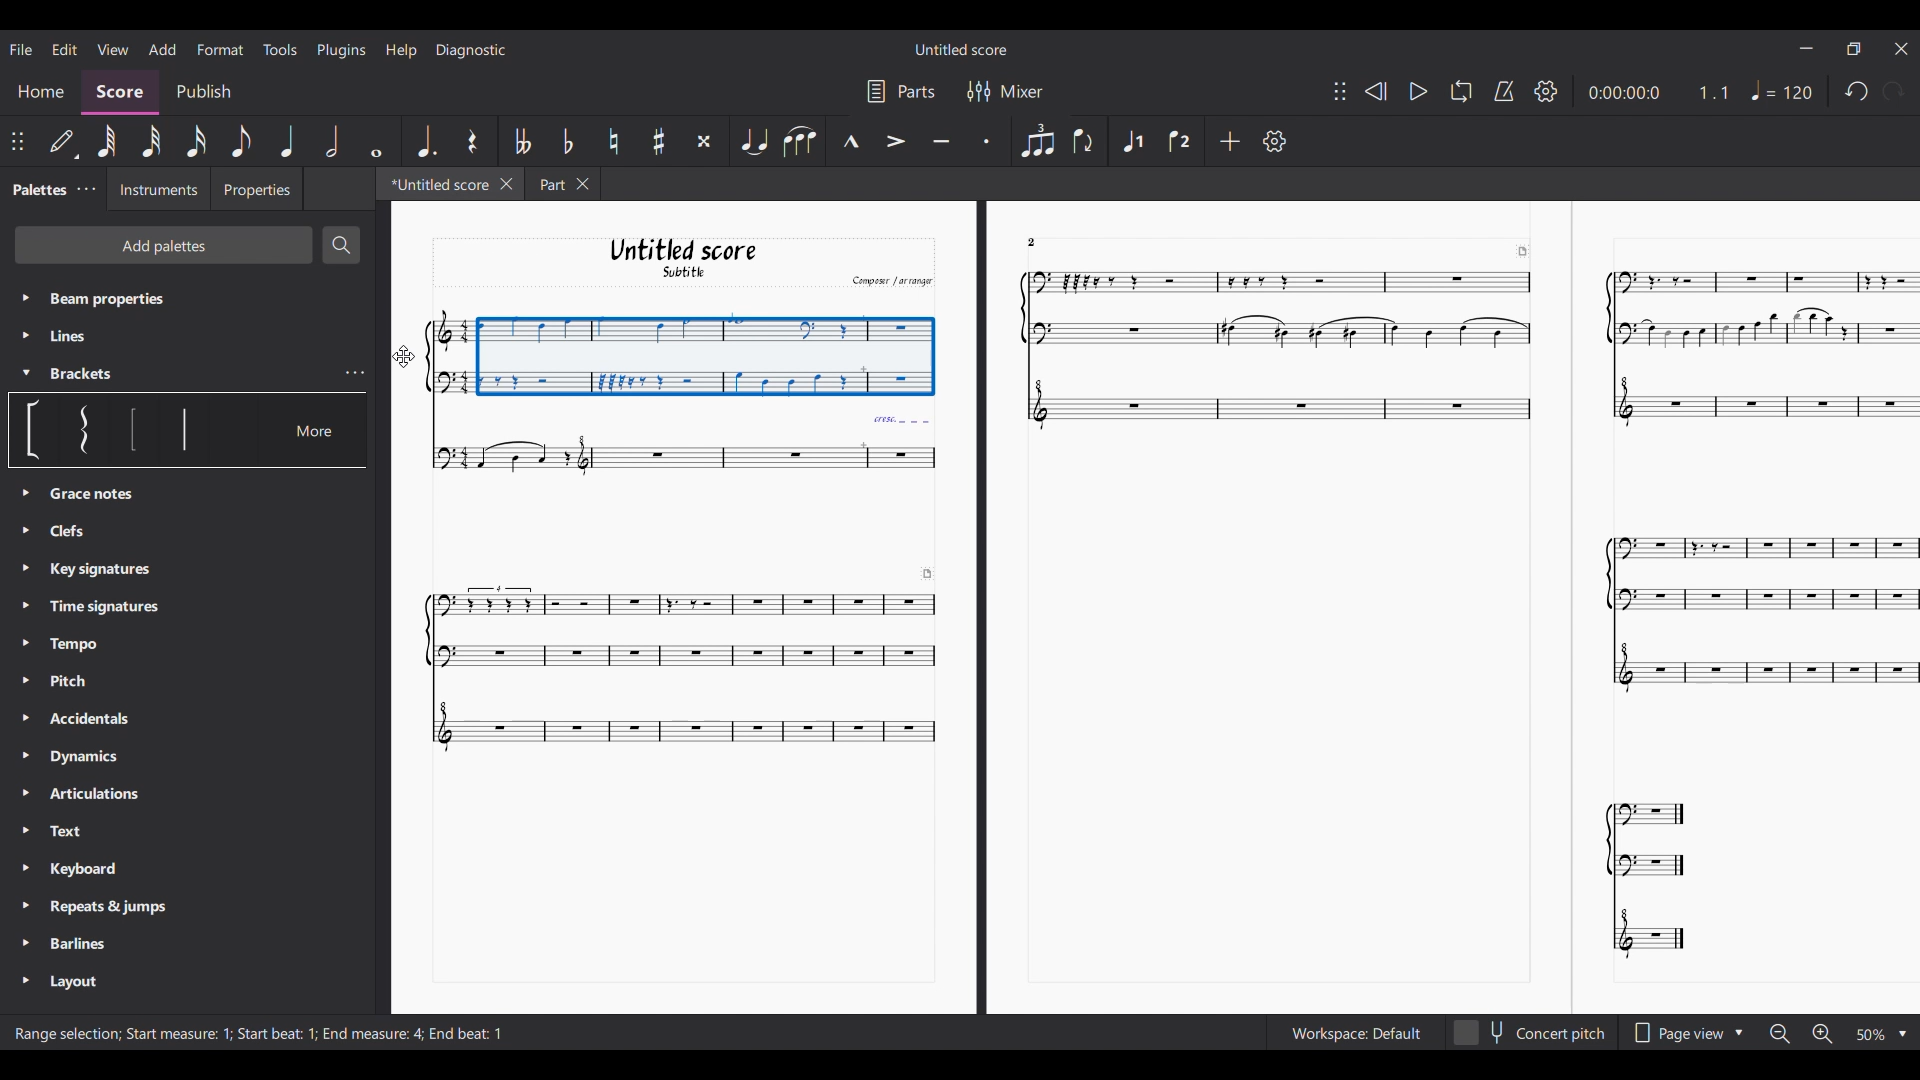  What do you see at coordinates (1278, 344) in the screenshot?
I see `` at bounding box center [1278, 344].